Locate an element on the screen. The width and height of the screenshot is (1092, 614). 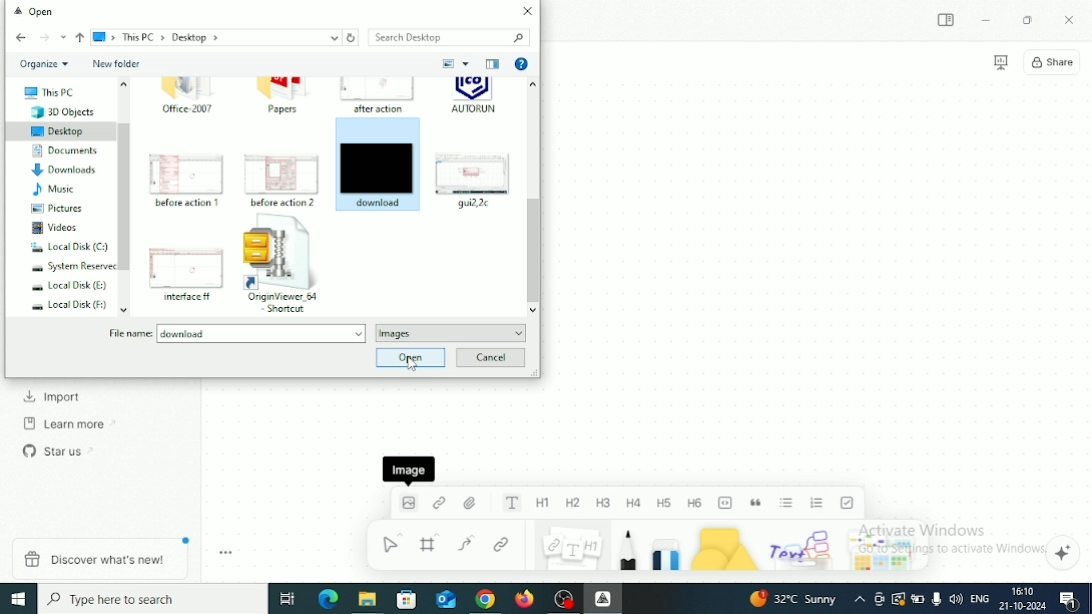
Mail is located at coordinates (444, 600).